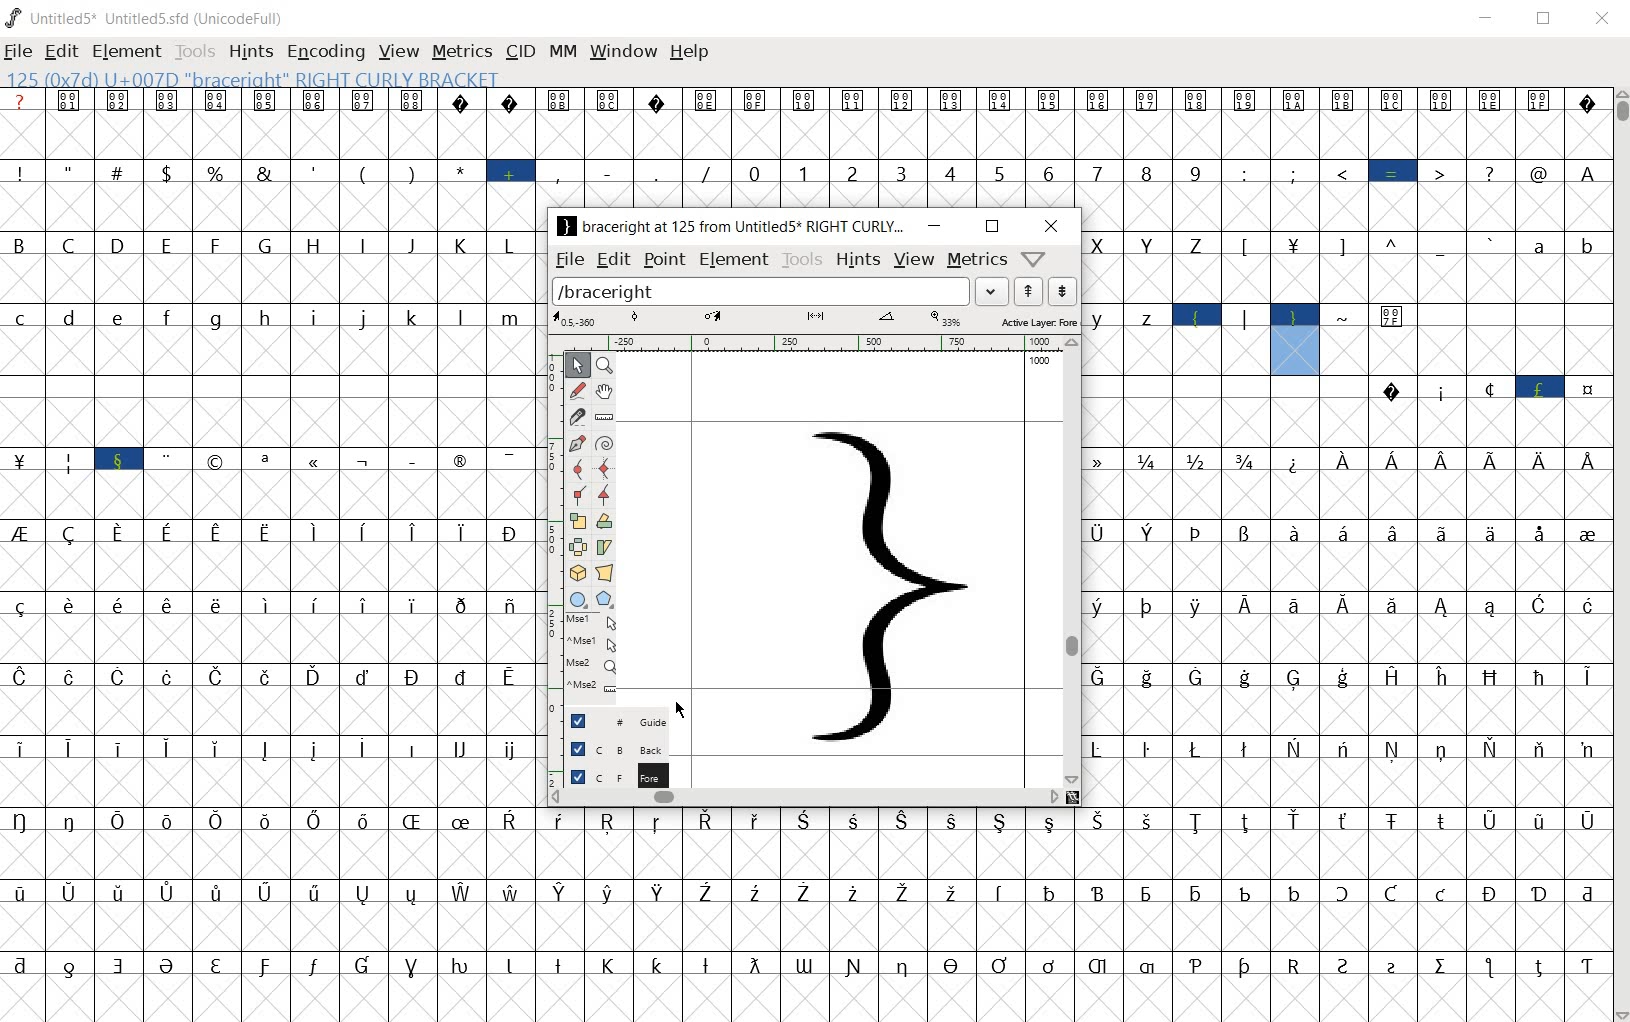 Image resolution: width=1630 pixels, height=1022 pixels. I want to click on metrics, so click(976, 261).